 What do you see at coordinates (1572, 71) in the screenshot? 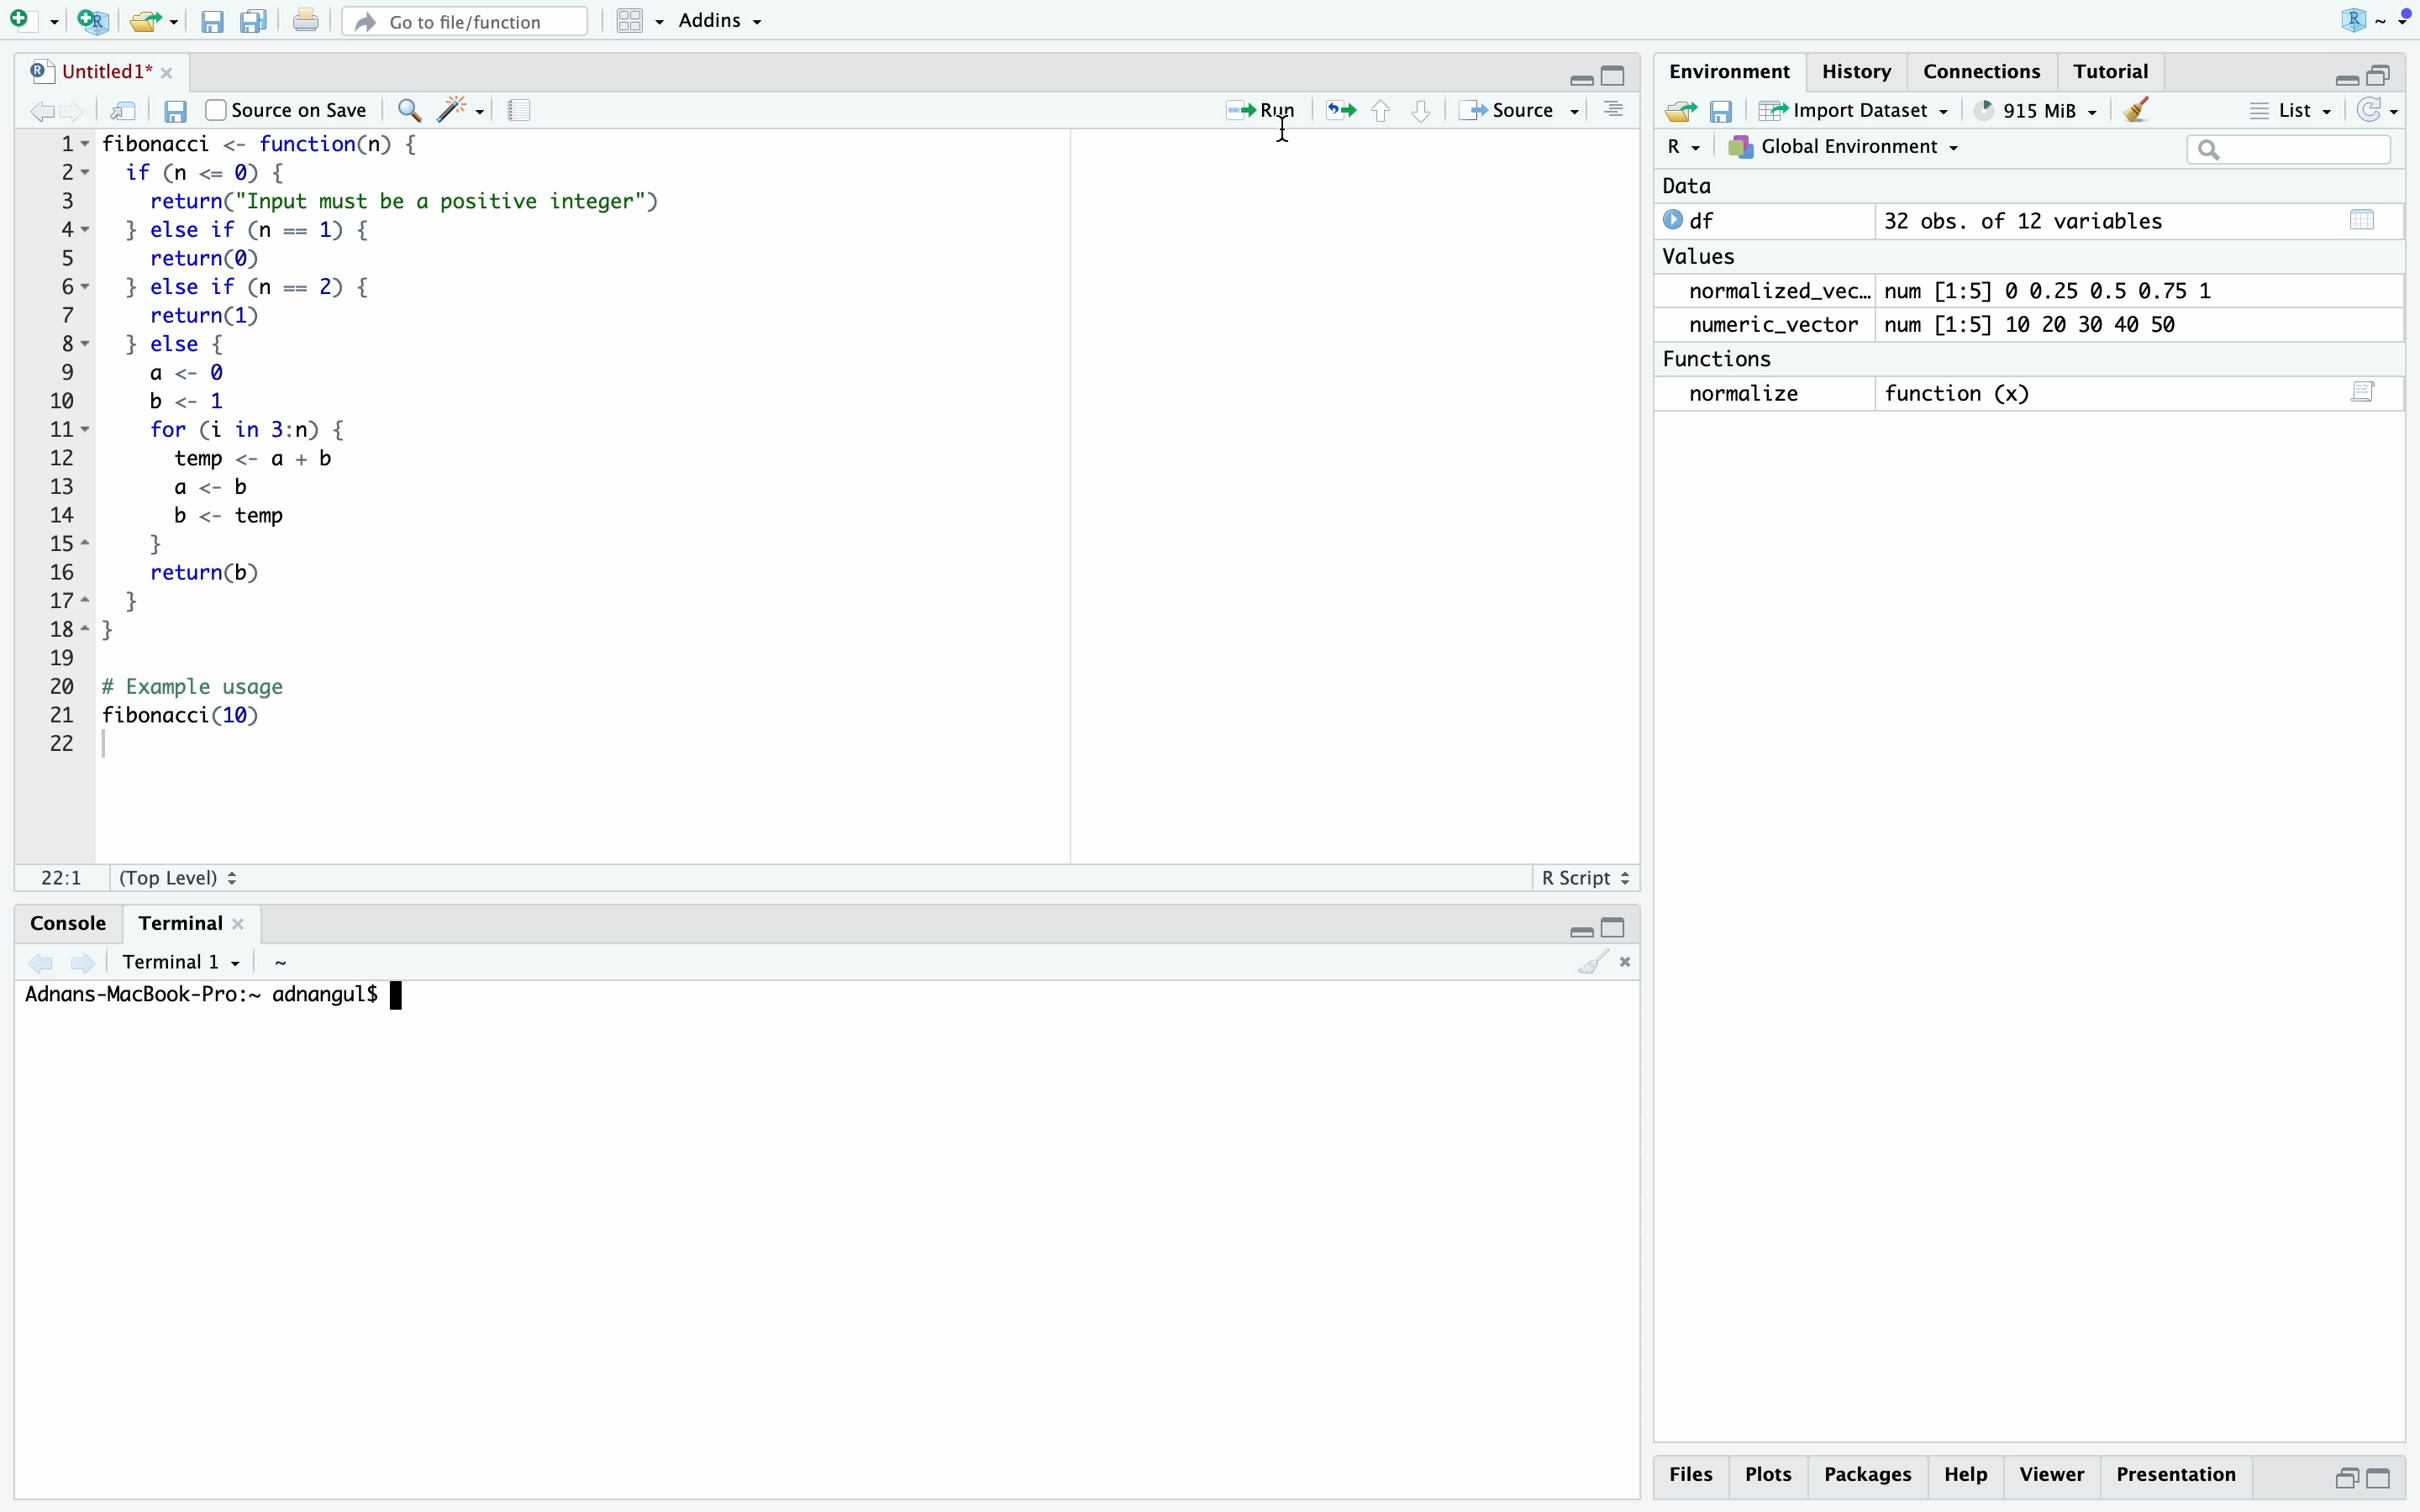
I see `minimize` at bounding box center [1572, 71].